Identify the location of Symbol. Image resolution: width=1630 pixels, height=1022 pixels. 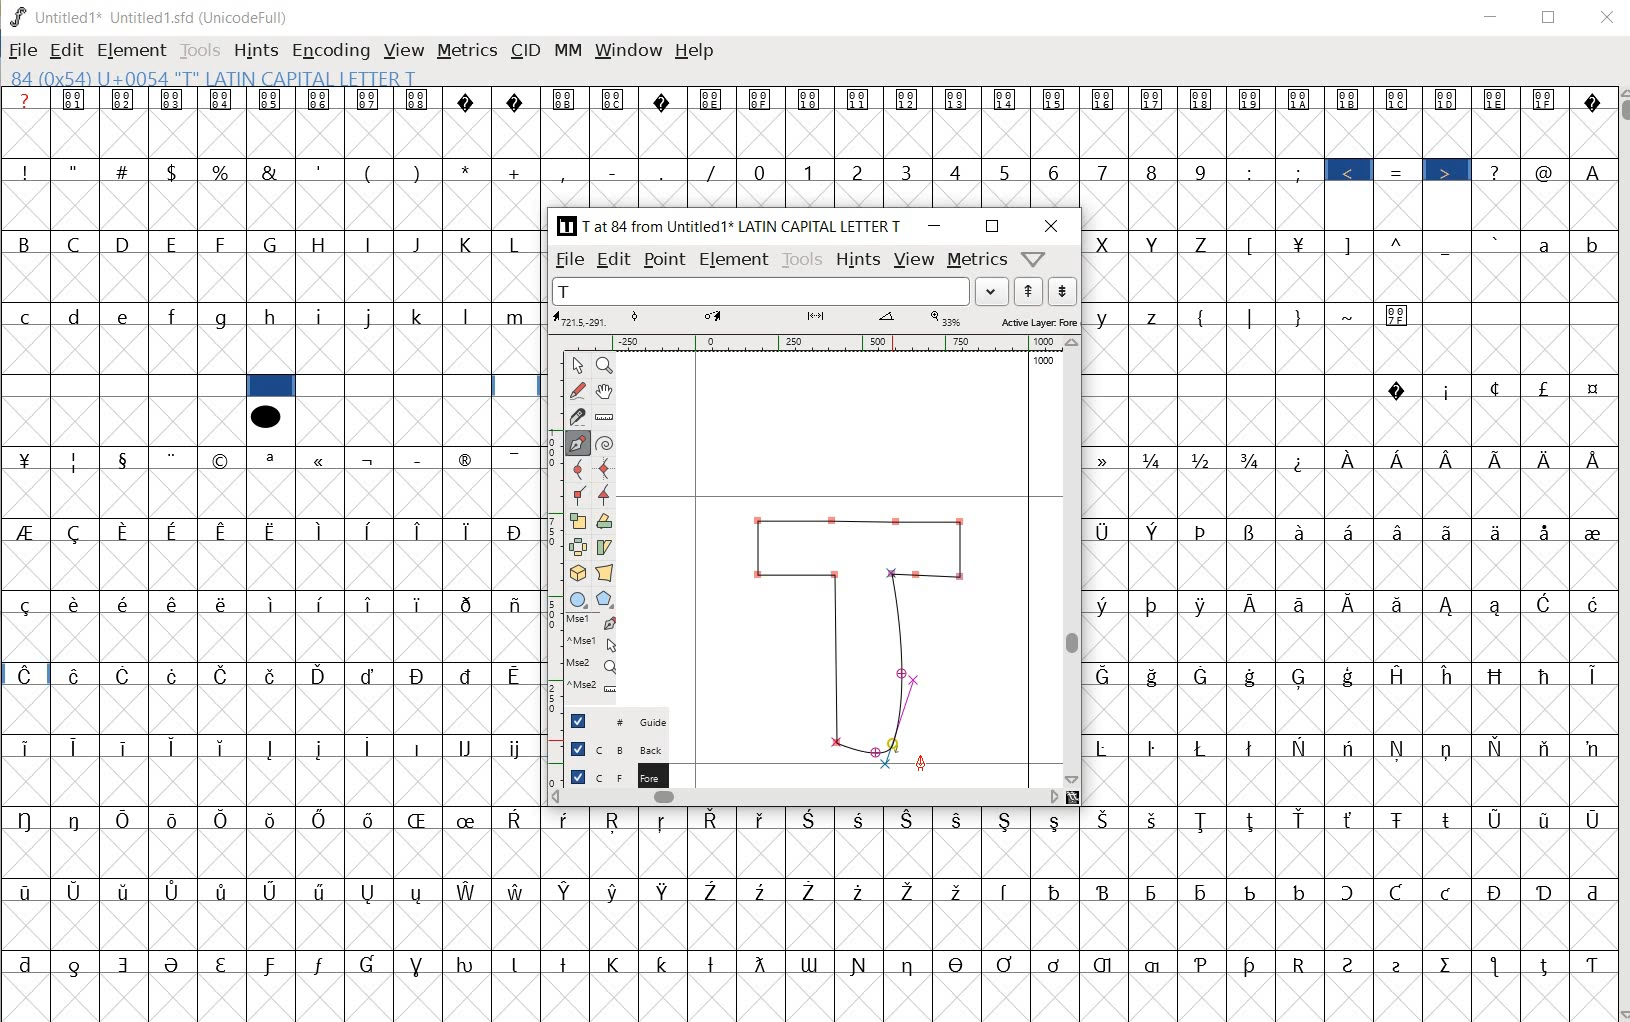
(1104, 101).